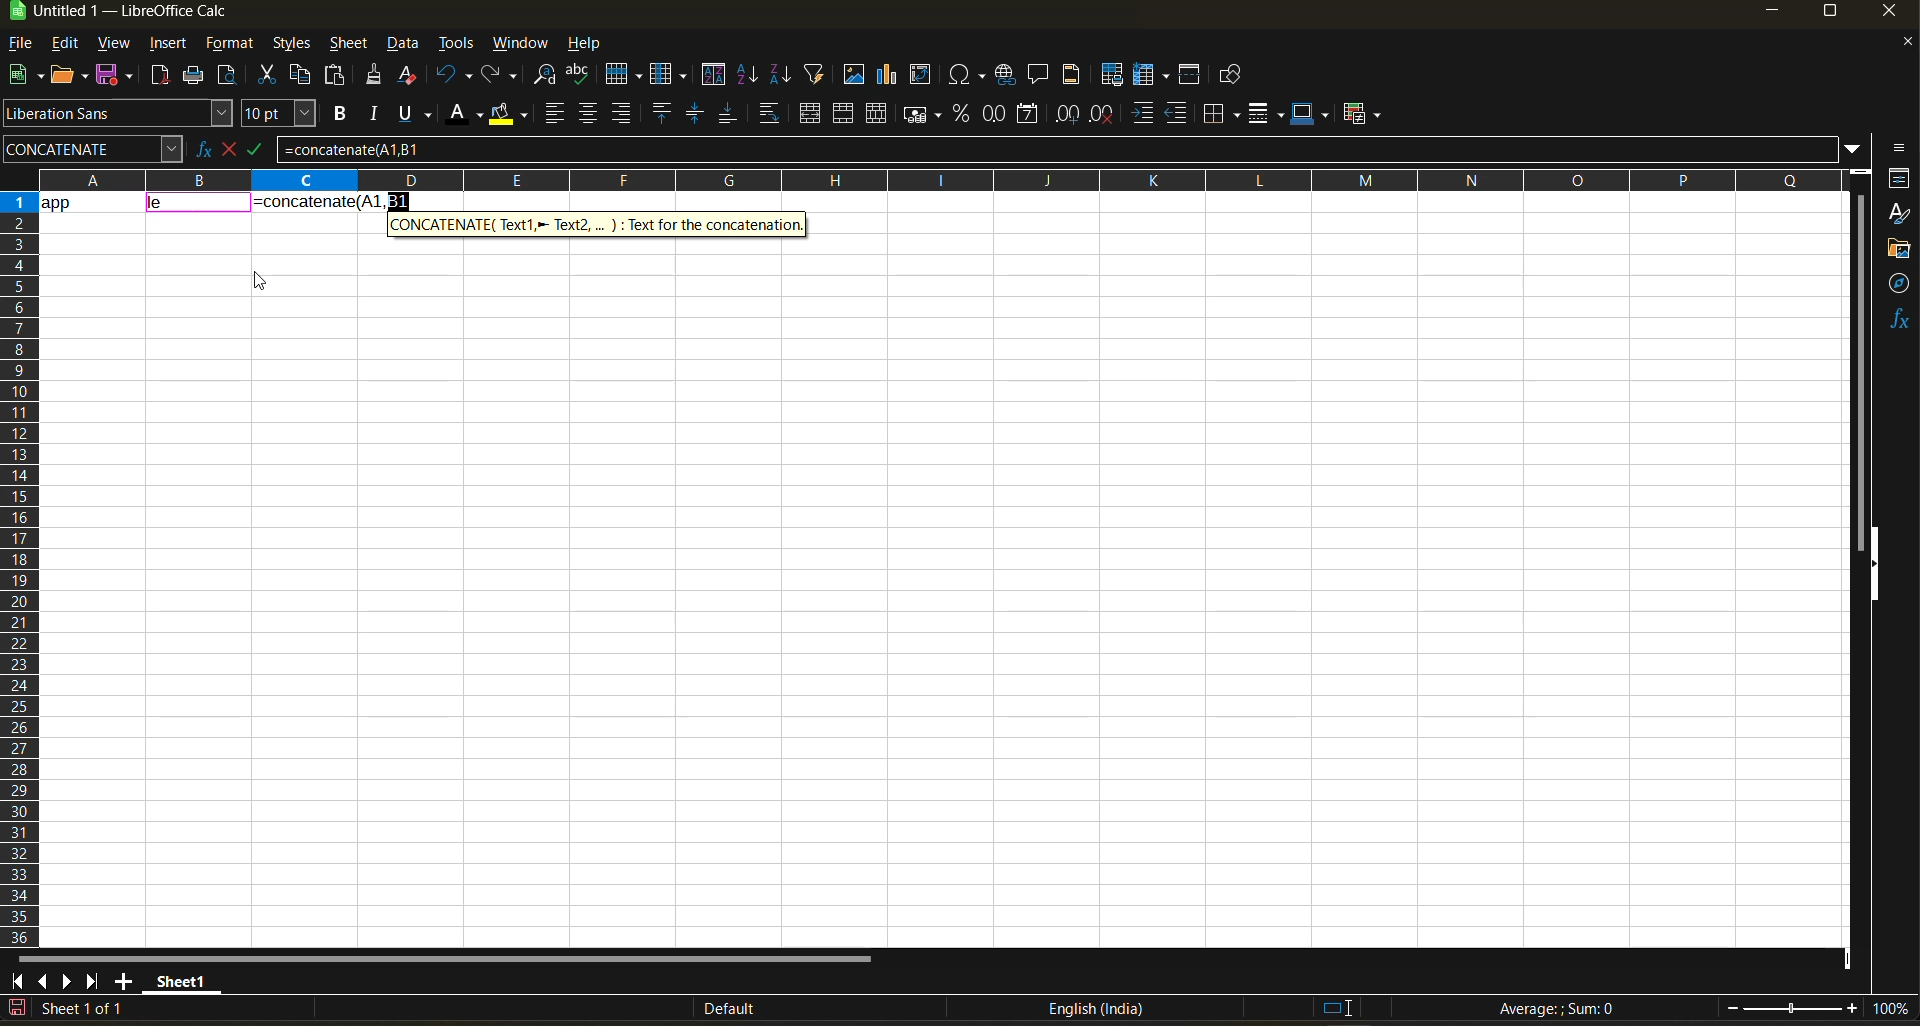  I want to click on border color, so click(1311, 113).